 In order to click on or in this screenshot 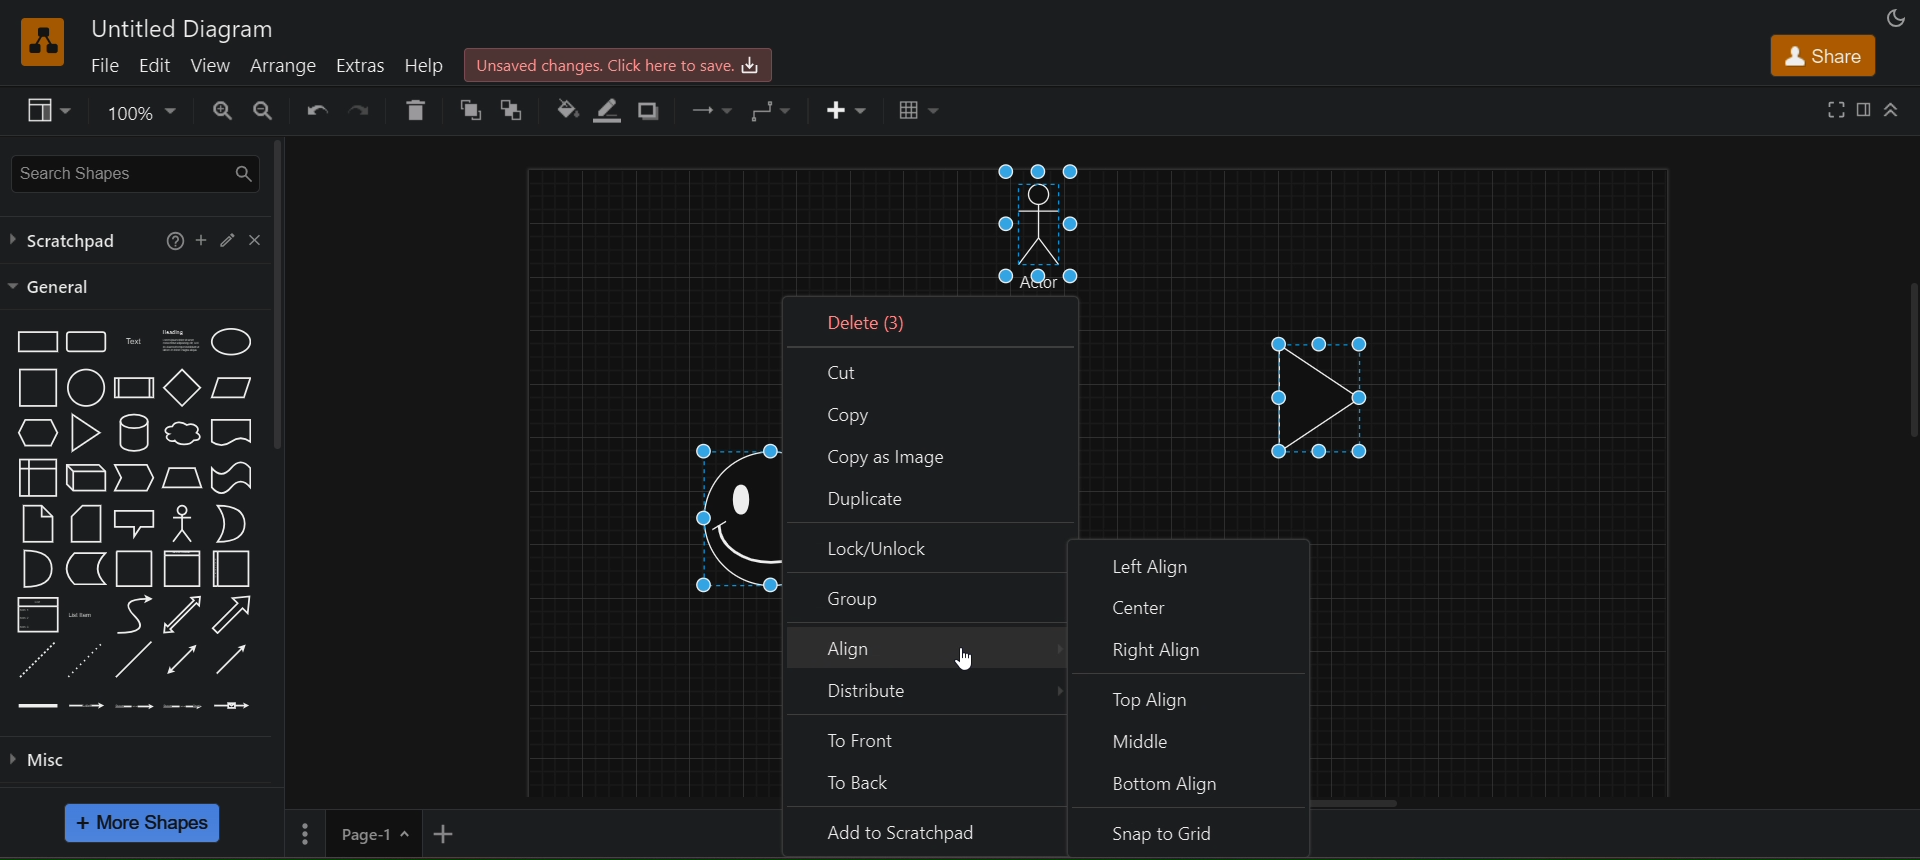, I will do `click(227, 523)`.